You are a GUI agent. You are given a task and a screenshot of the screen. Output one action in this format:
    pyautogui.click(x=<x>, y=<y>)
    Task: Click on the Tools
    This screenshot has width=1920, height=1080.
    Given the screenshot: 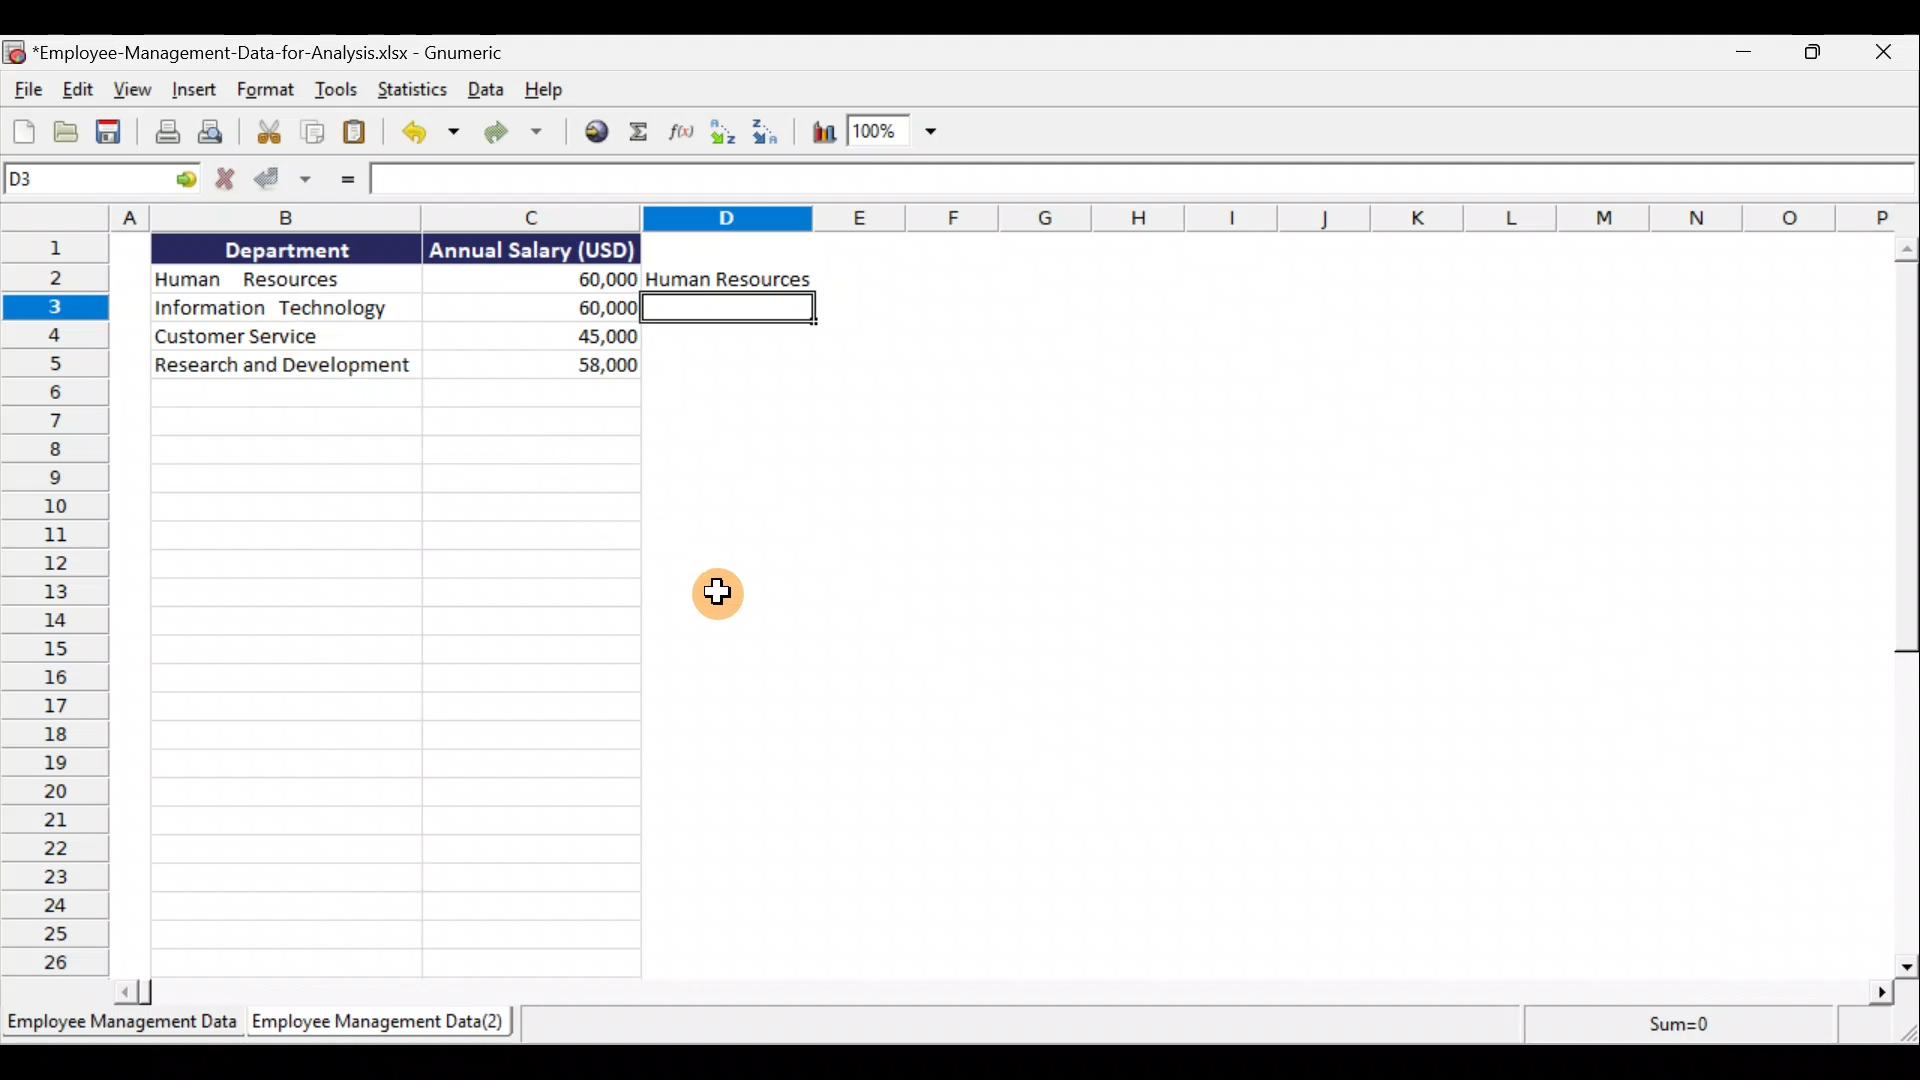 What is the action you would take?
    pyautogui.click(x=340, y=90)
    